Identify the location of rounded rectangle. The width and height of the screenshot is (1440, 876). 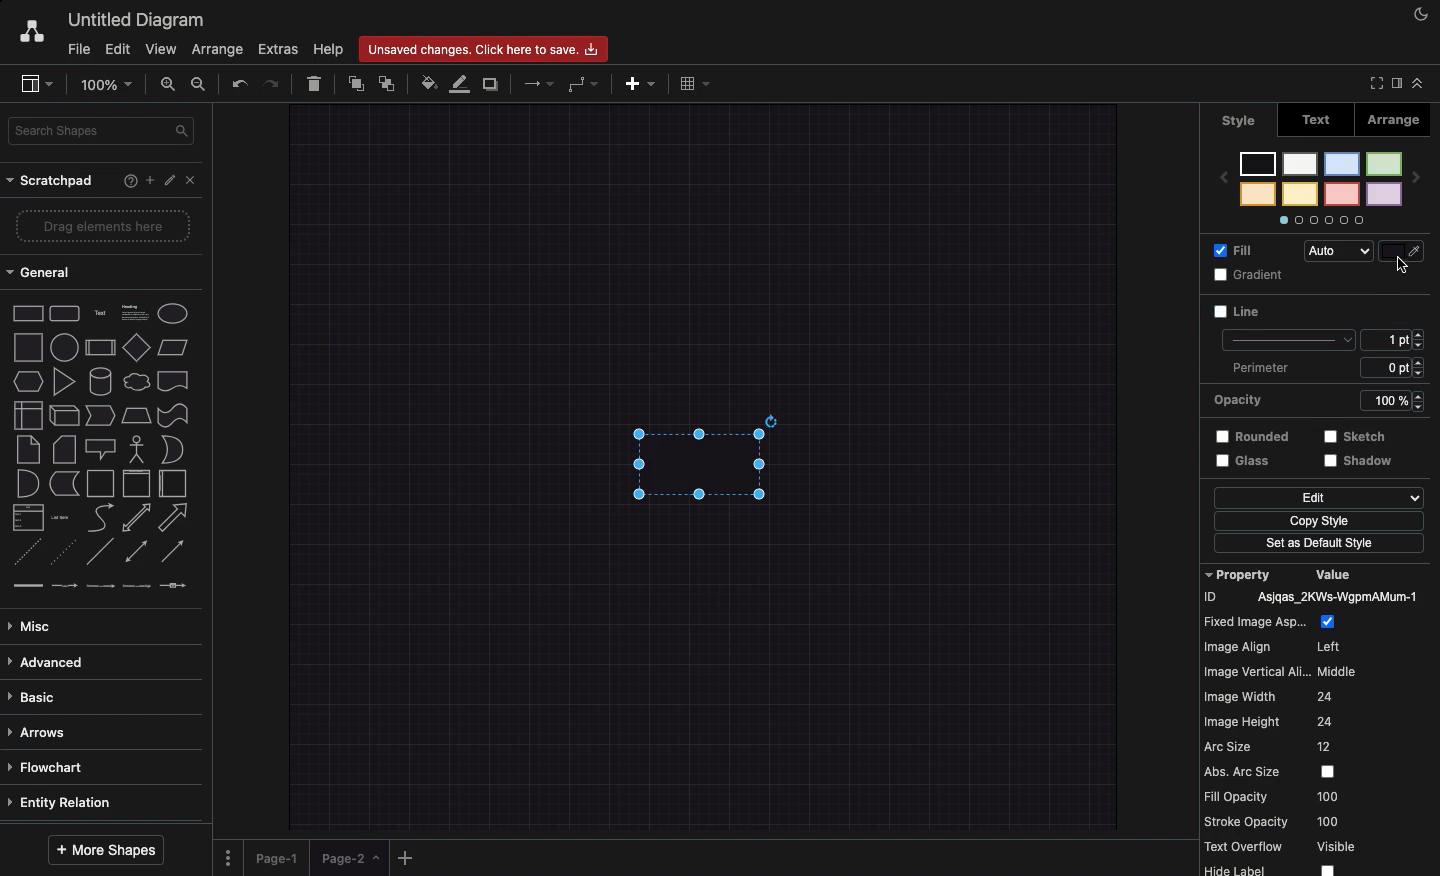
(63, 311).